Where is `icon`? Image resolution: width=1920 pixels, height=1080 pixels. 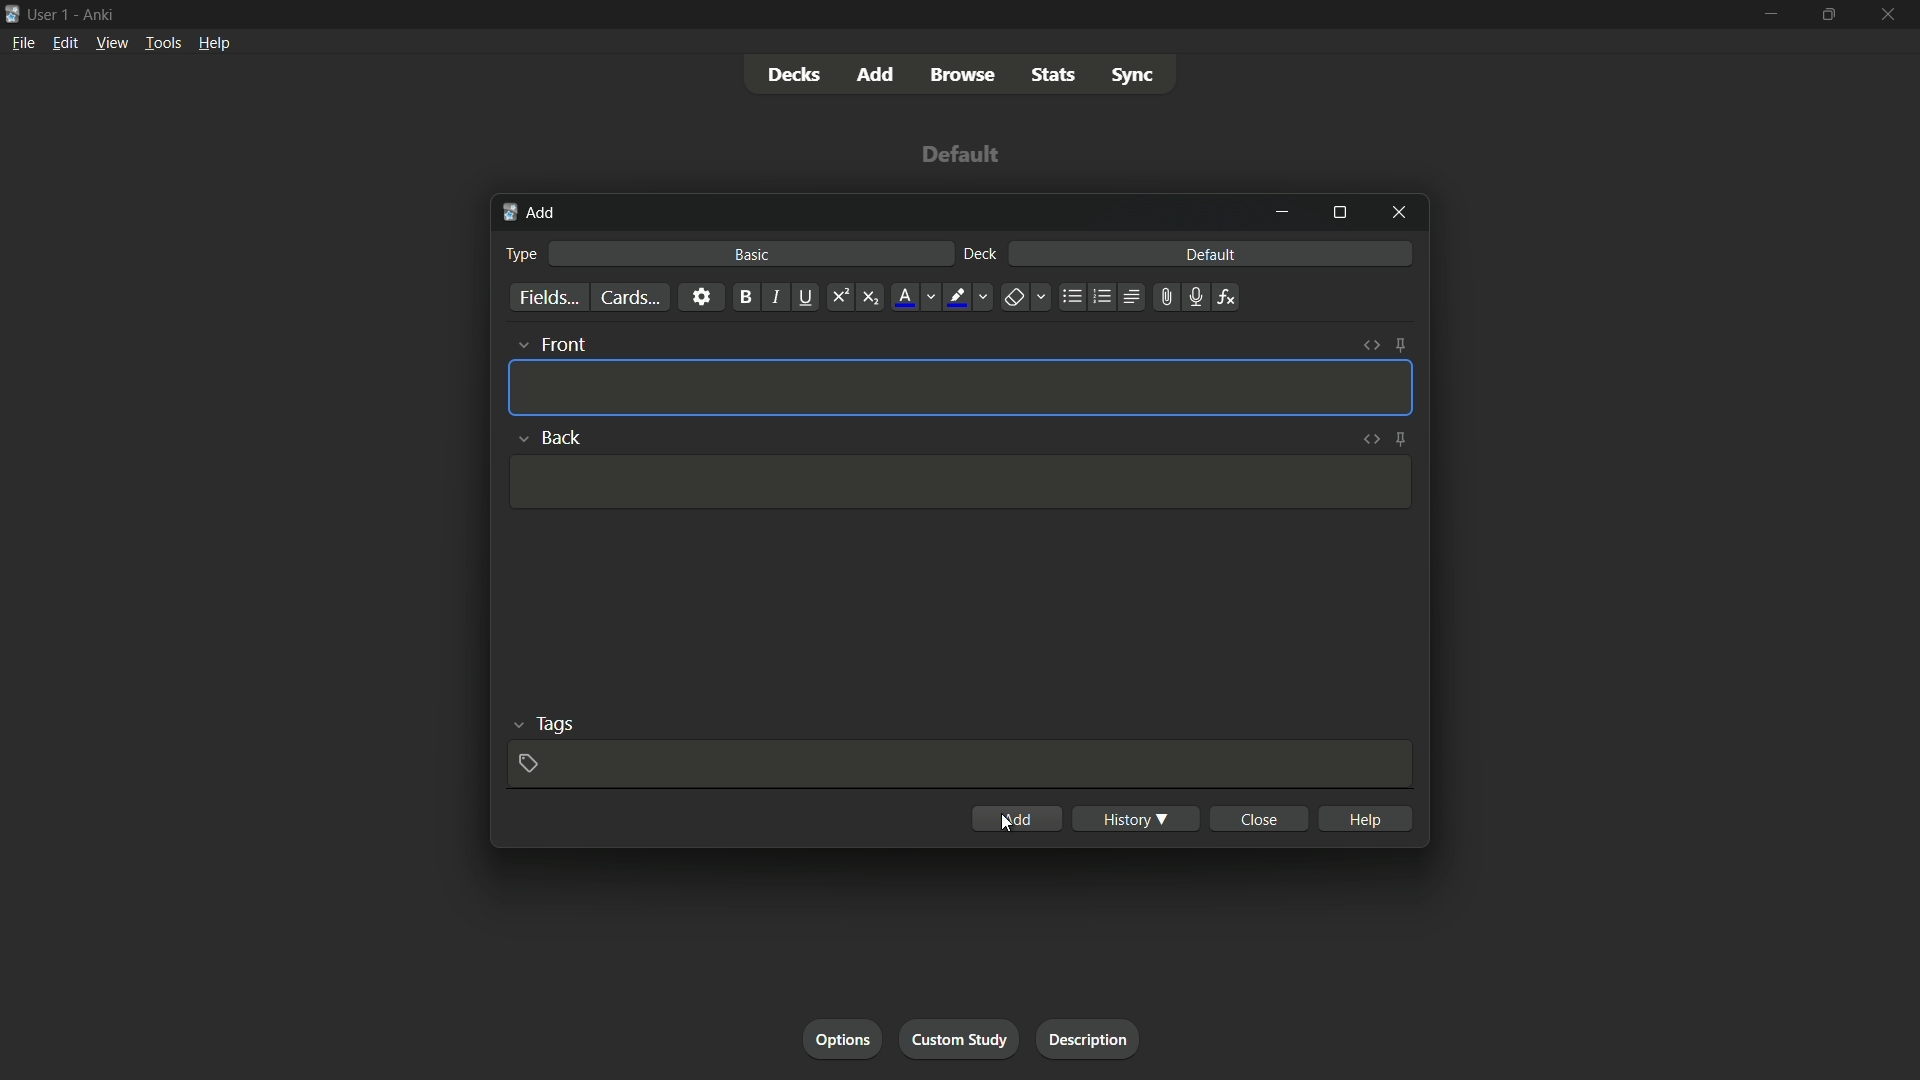 icon is located at coordinates (12, 12).